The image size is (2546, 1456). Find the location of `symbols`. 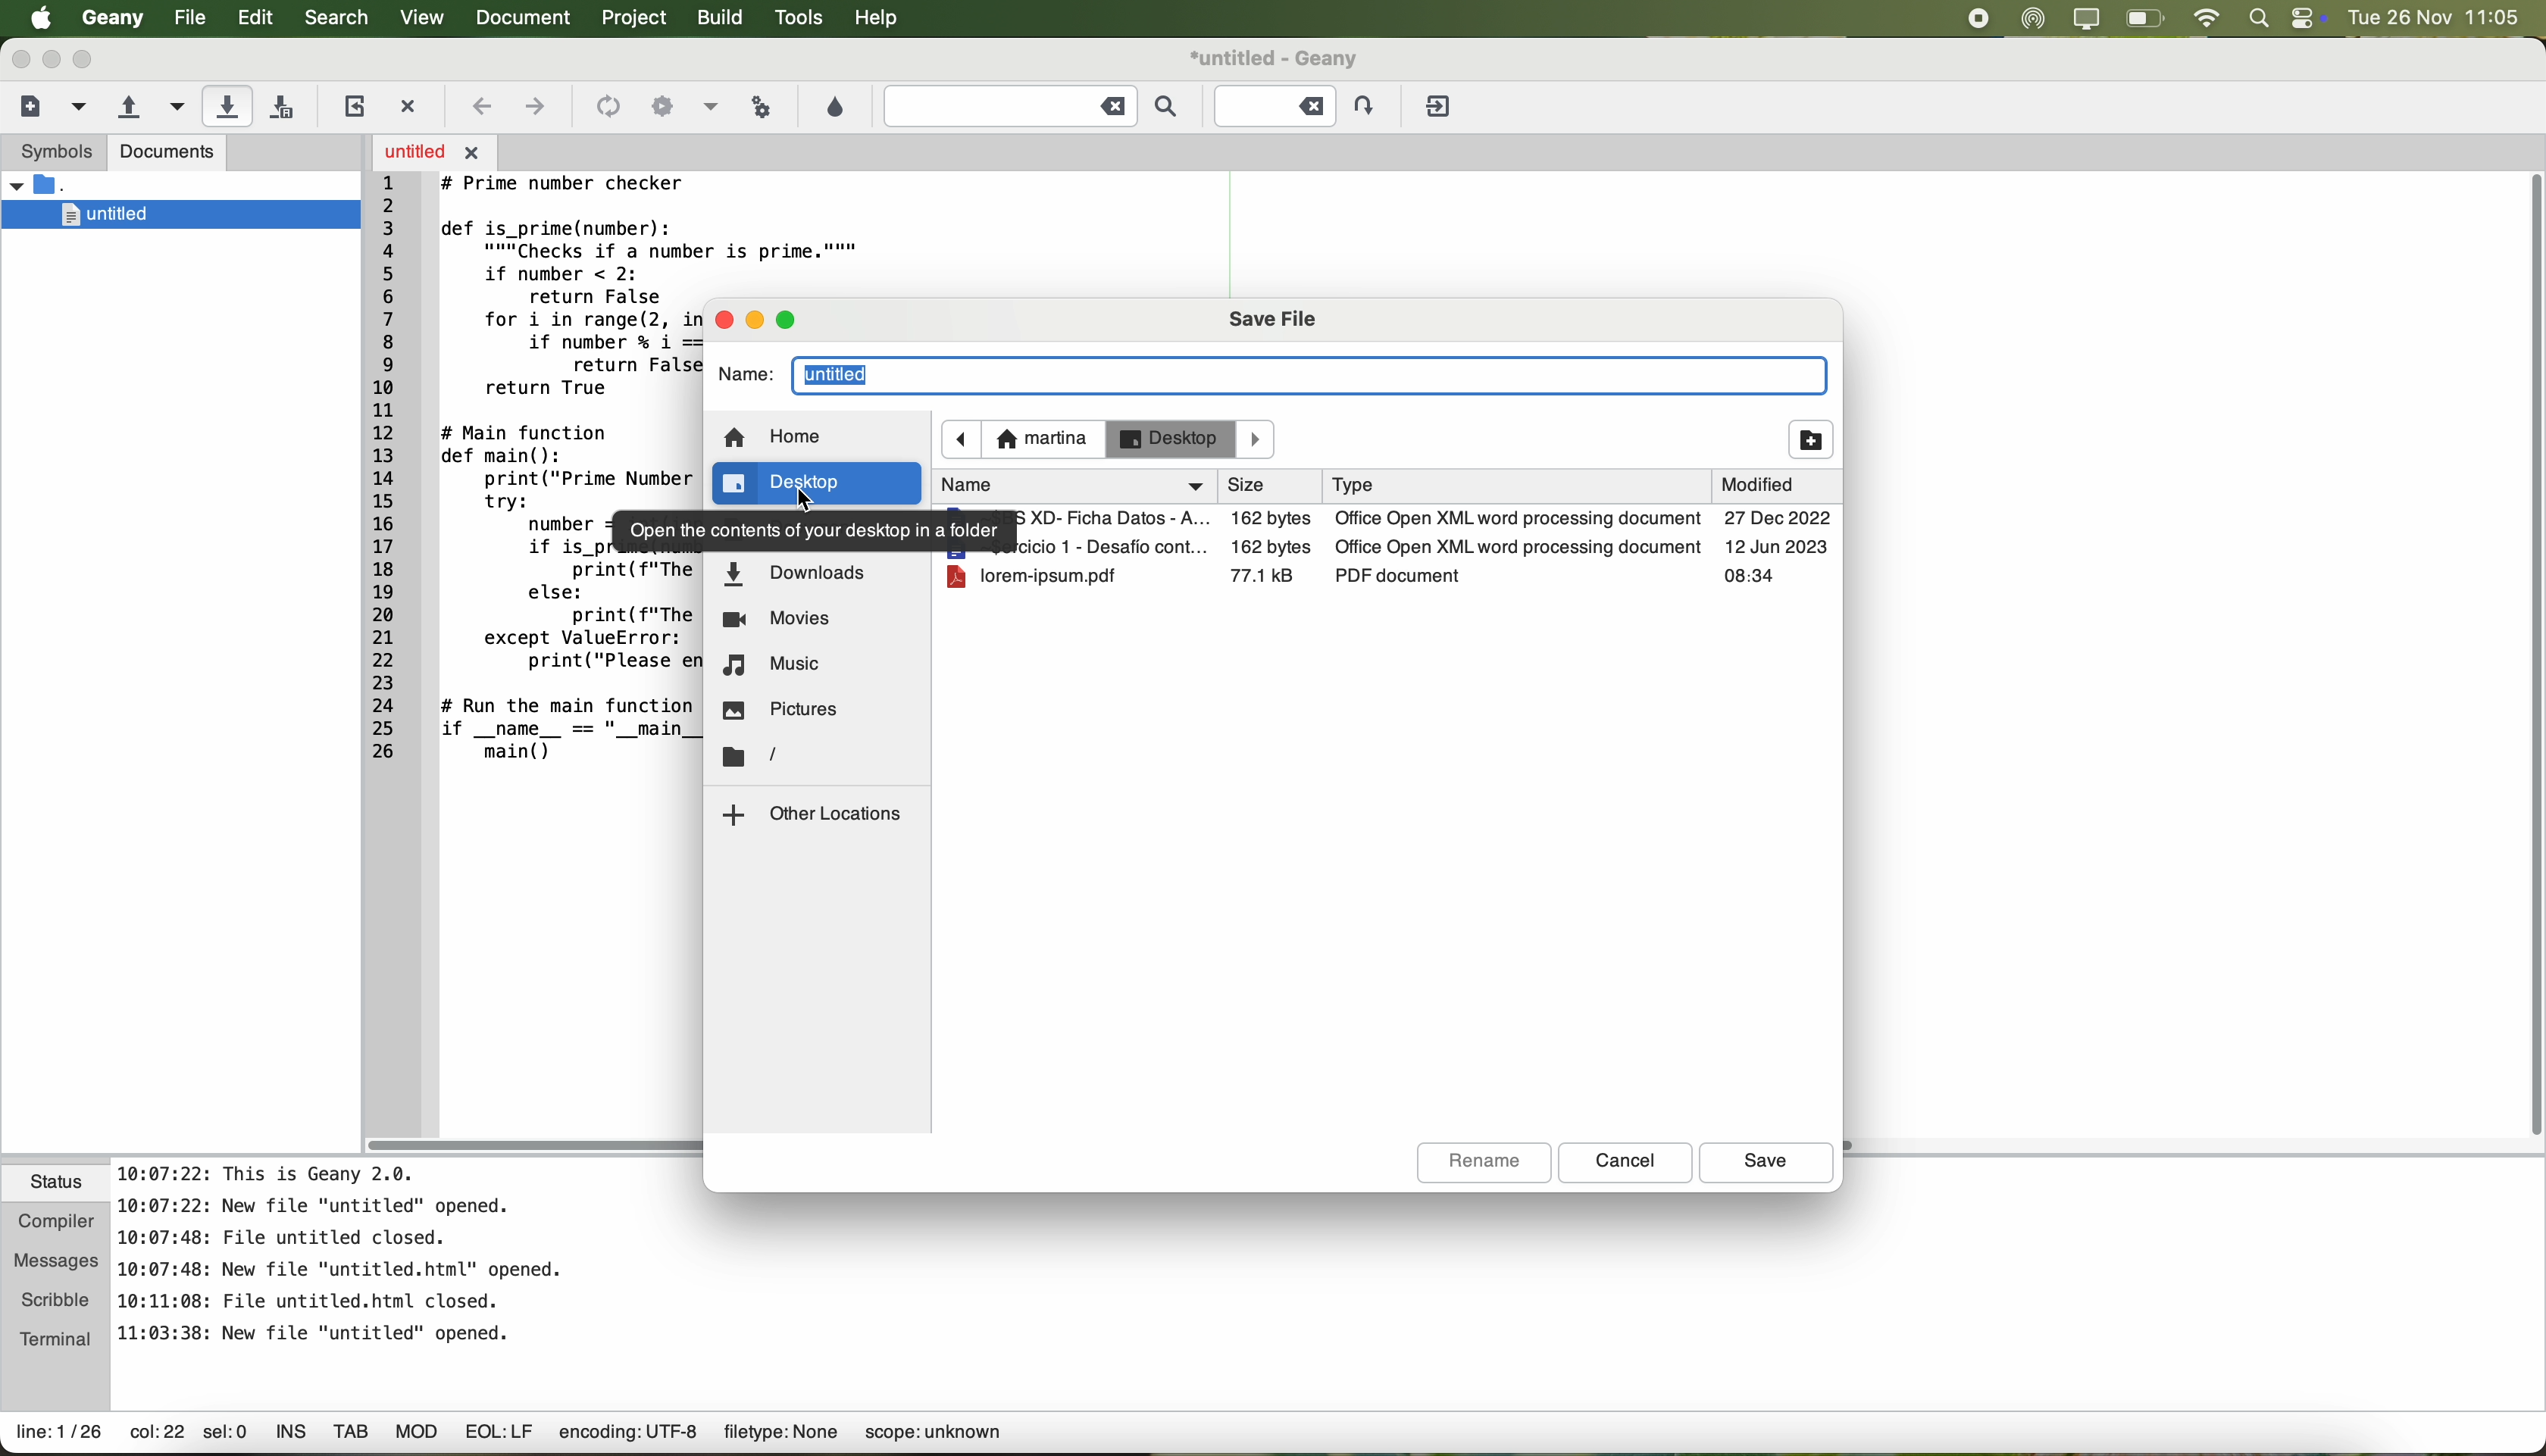

symbols is located at coordinates (53, 153).